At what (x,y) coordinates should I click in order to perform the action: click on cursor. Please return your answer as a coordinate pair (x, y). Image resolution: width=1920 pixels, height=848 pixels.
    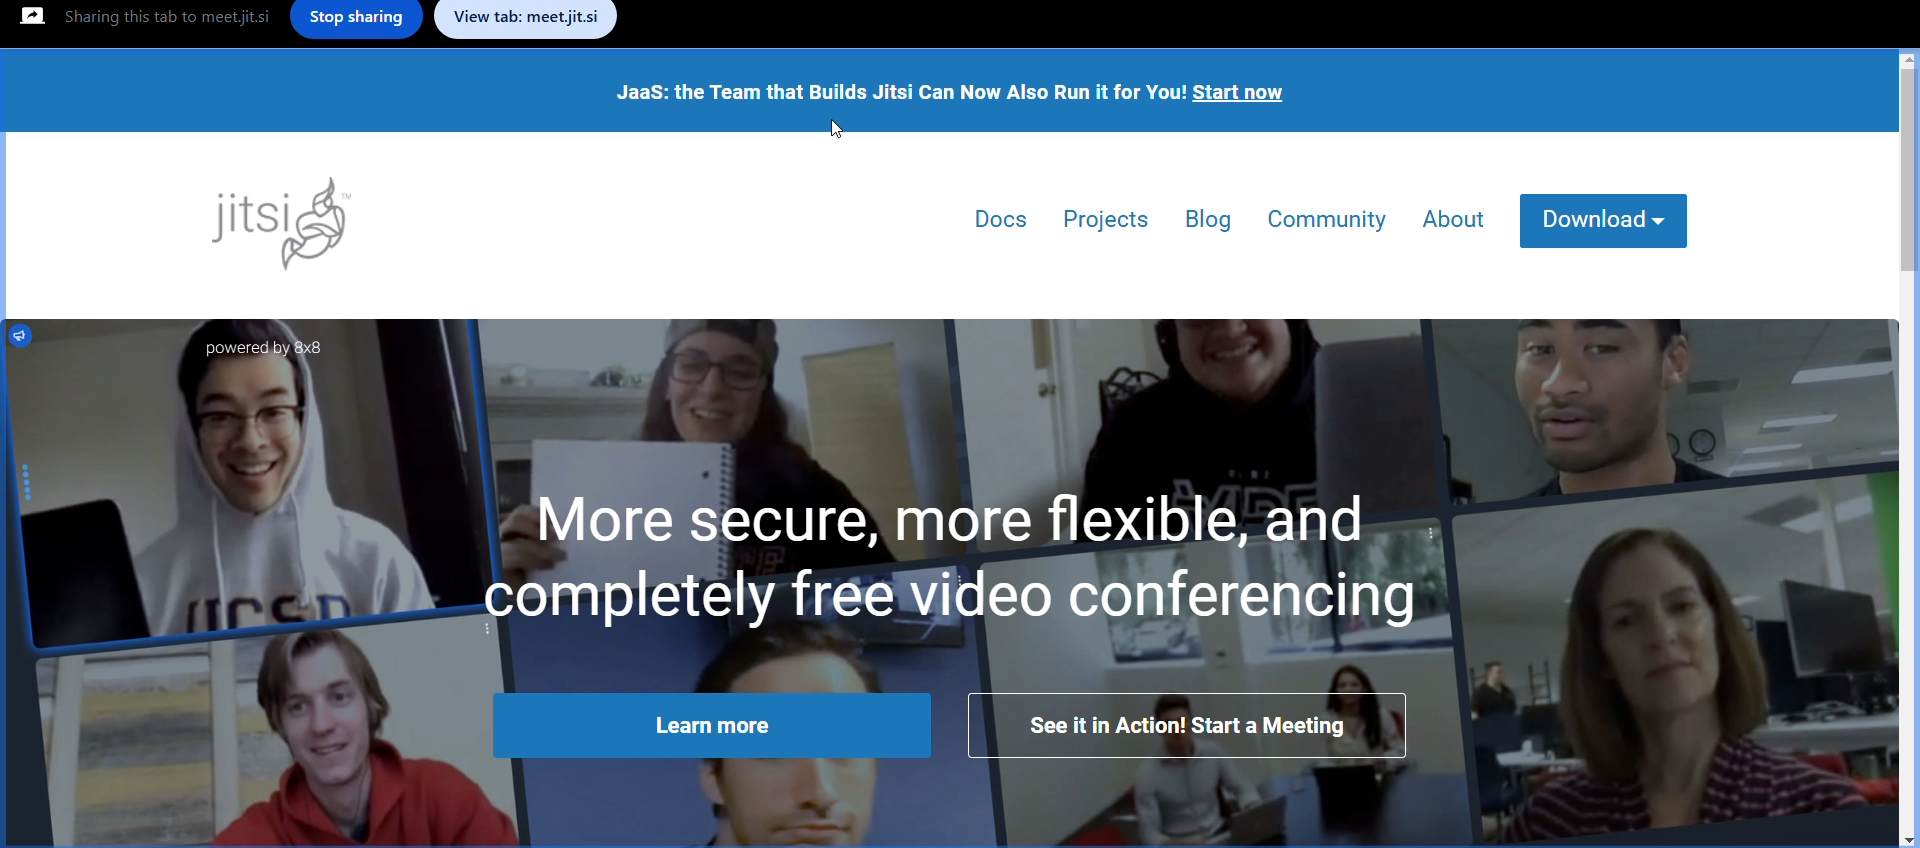
    Looking at the image, I should click on (835, 130).